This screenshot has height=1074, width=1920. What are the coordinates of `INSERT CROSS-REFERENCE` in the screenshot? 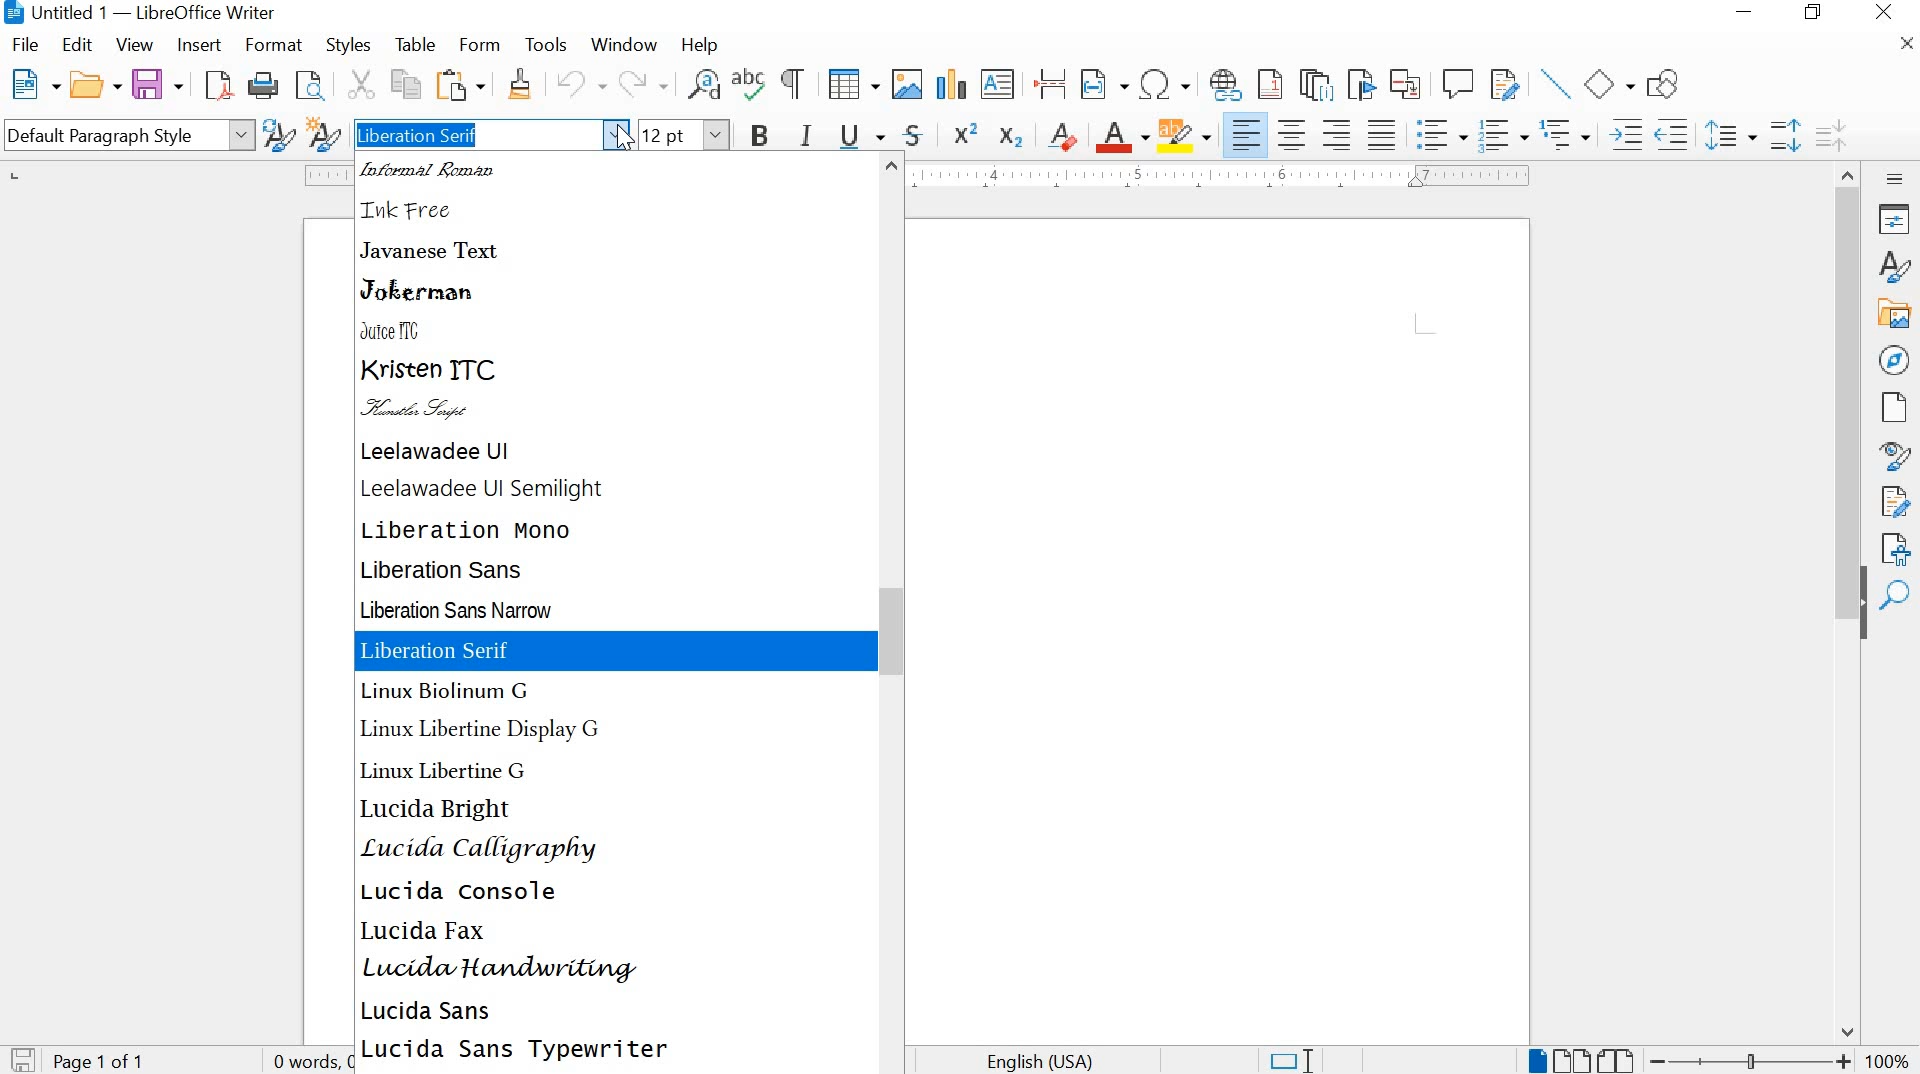 It's located at (1410, 83).